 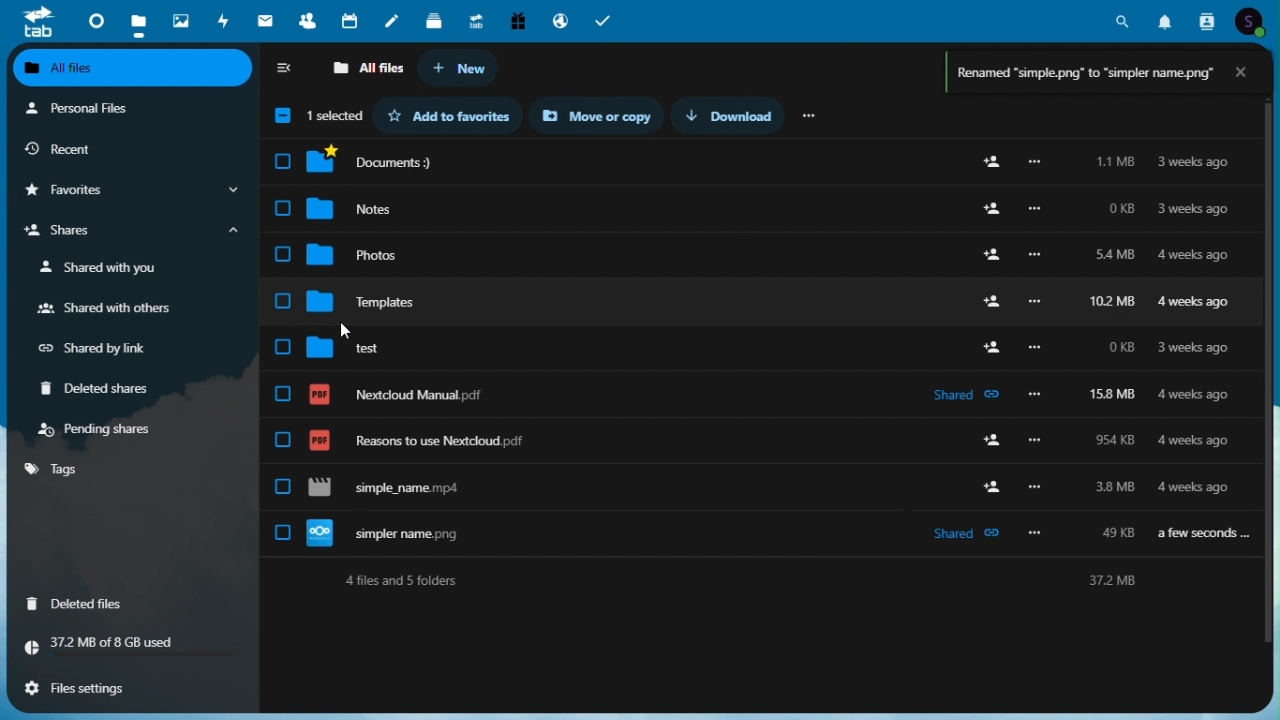 What do you see at coordinates (760, 339) in the screenshot?
I see `Test 0KB  3weeks ago` at bounding box center [760, 339].